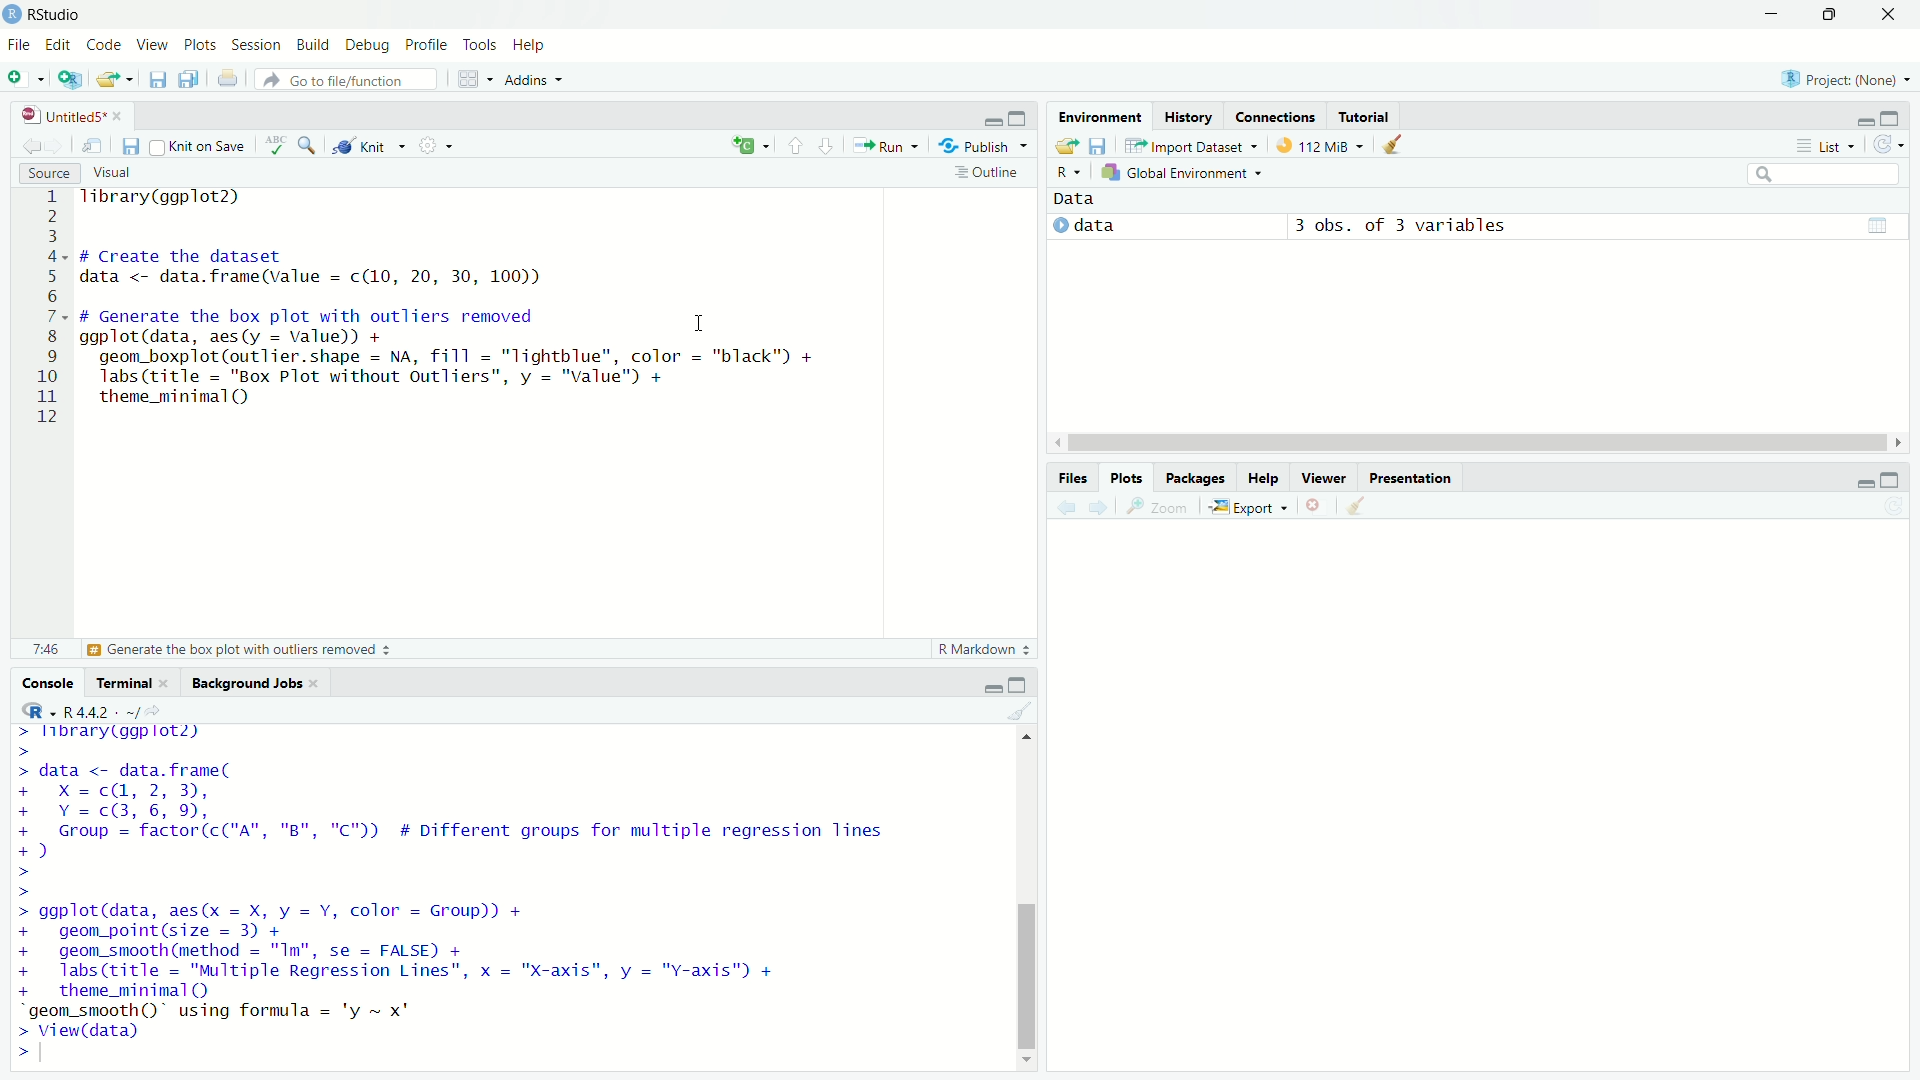 The width and height of the screenshot is (1920, 1080). I want to click on refresh, so click(1886, 143).